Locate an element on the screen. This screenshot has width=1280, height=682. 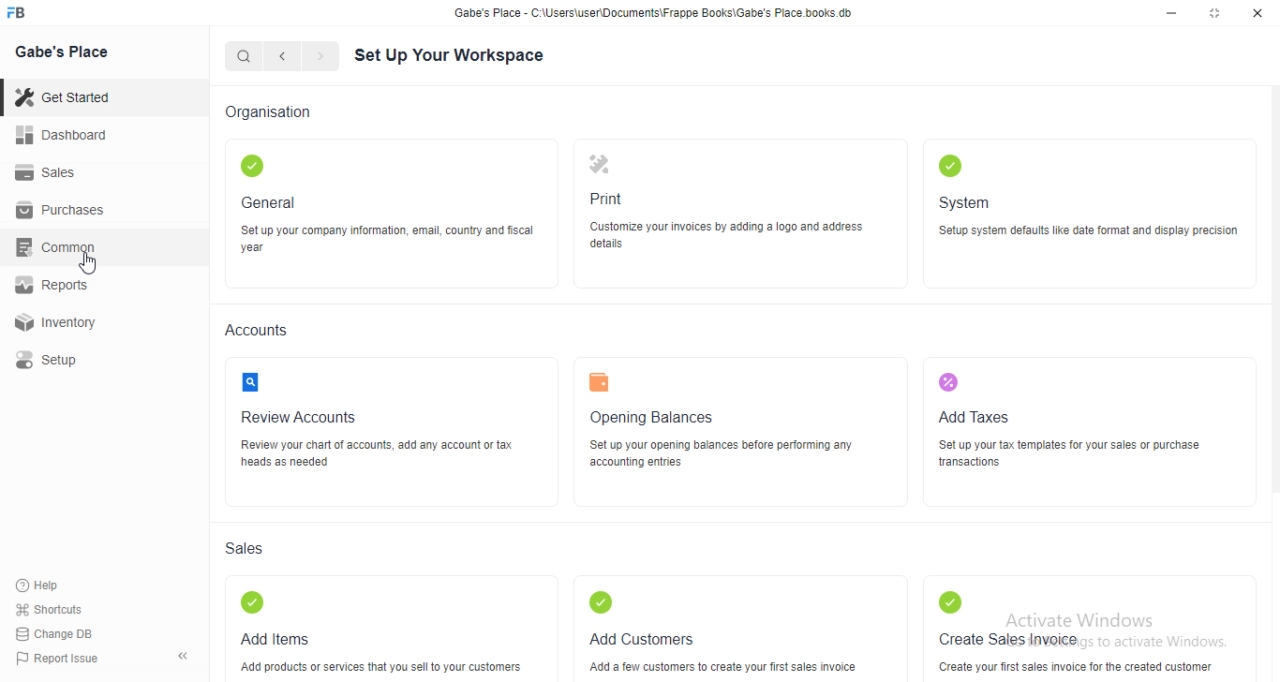
‘Change DB is located at coordinates (55, 634).